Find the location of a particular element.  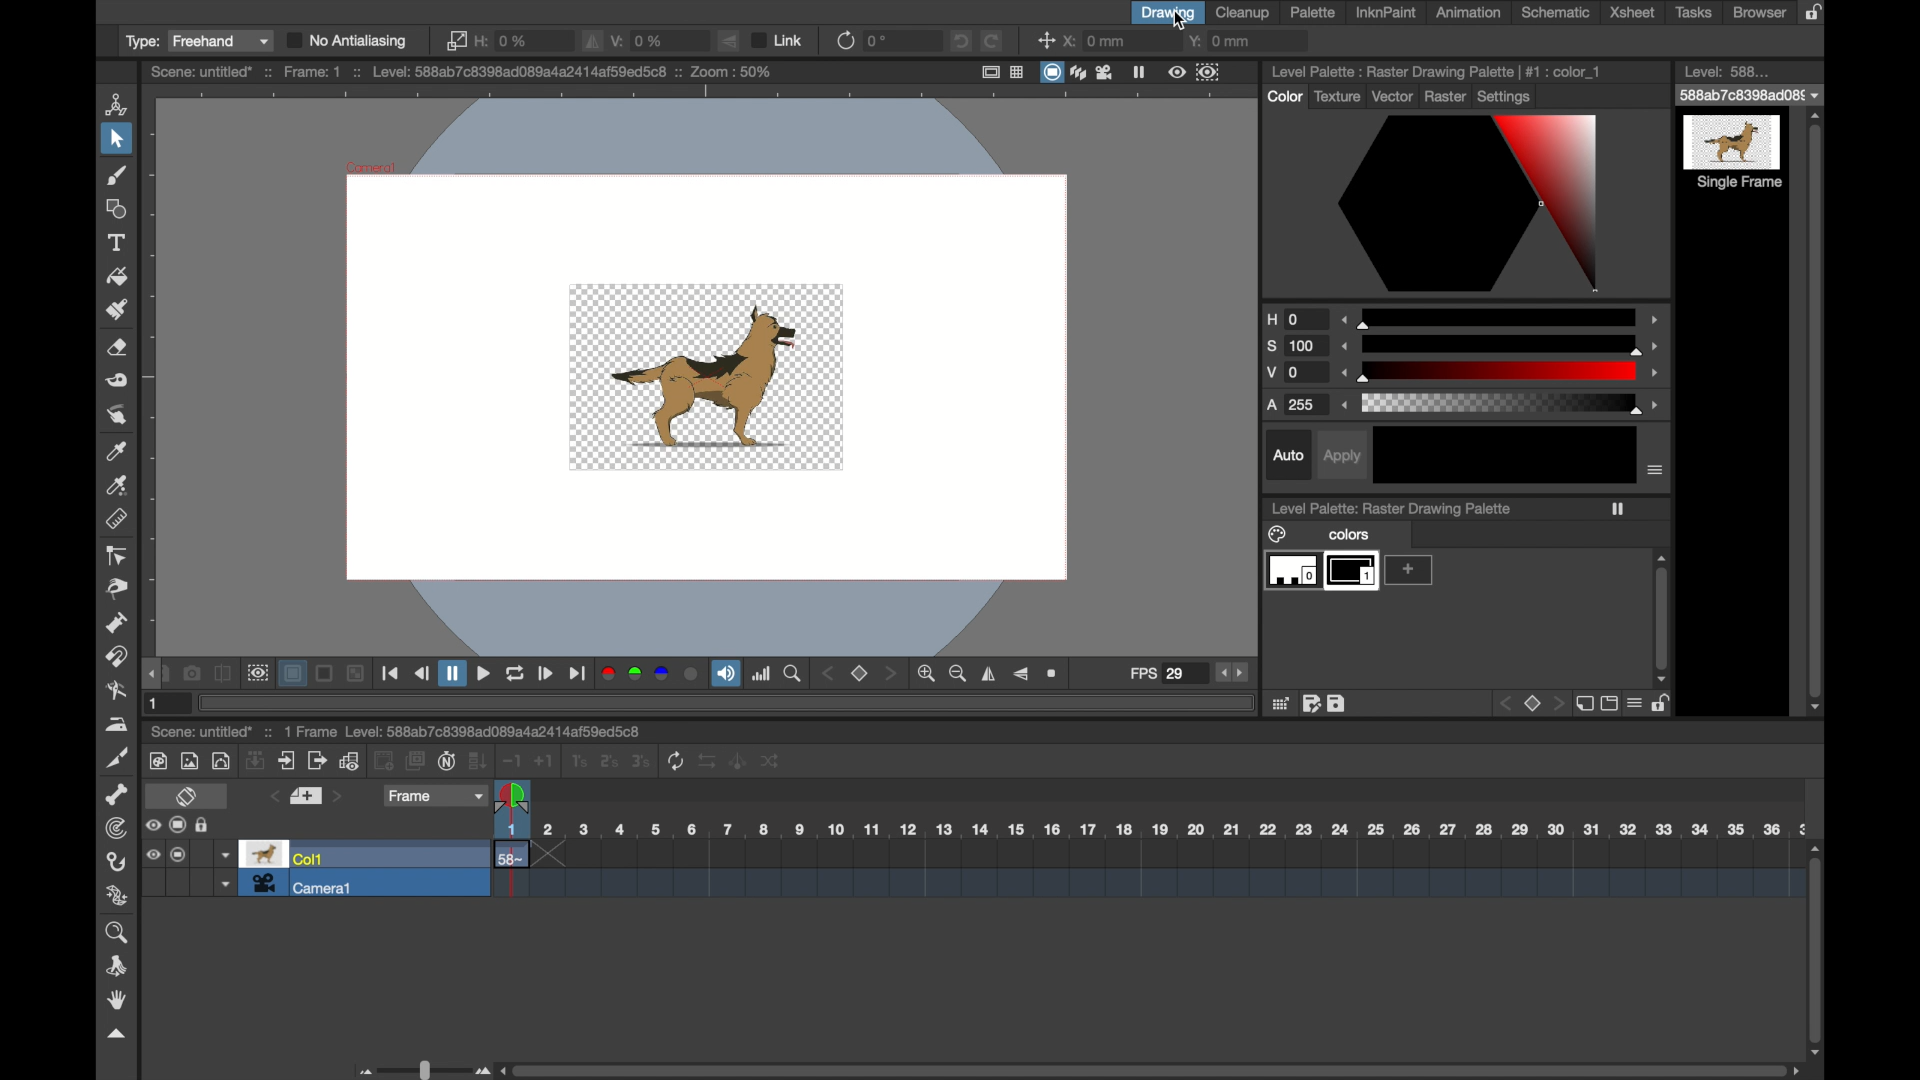

description is located at coordinates (469, 72).